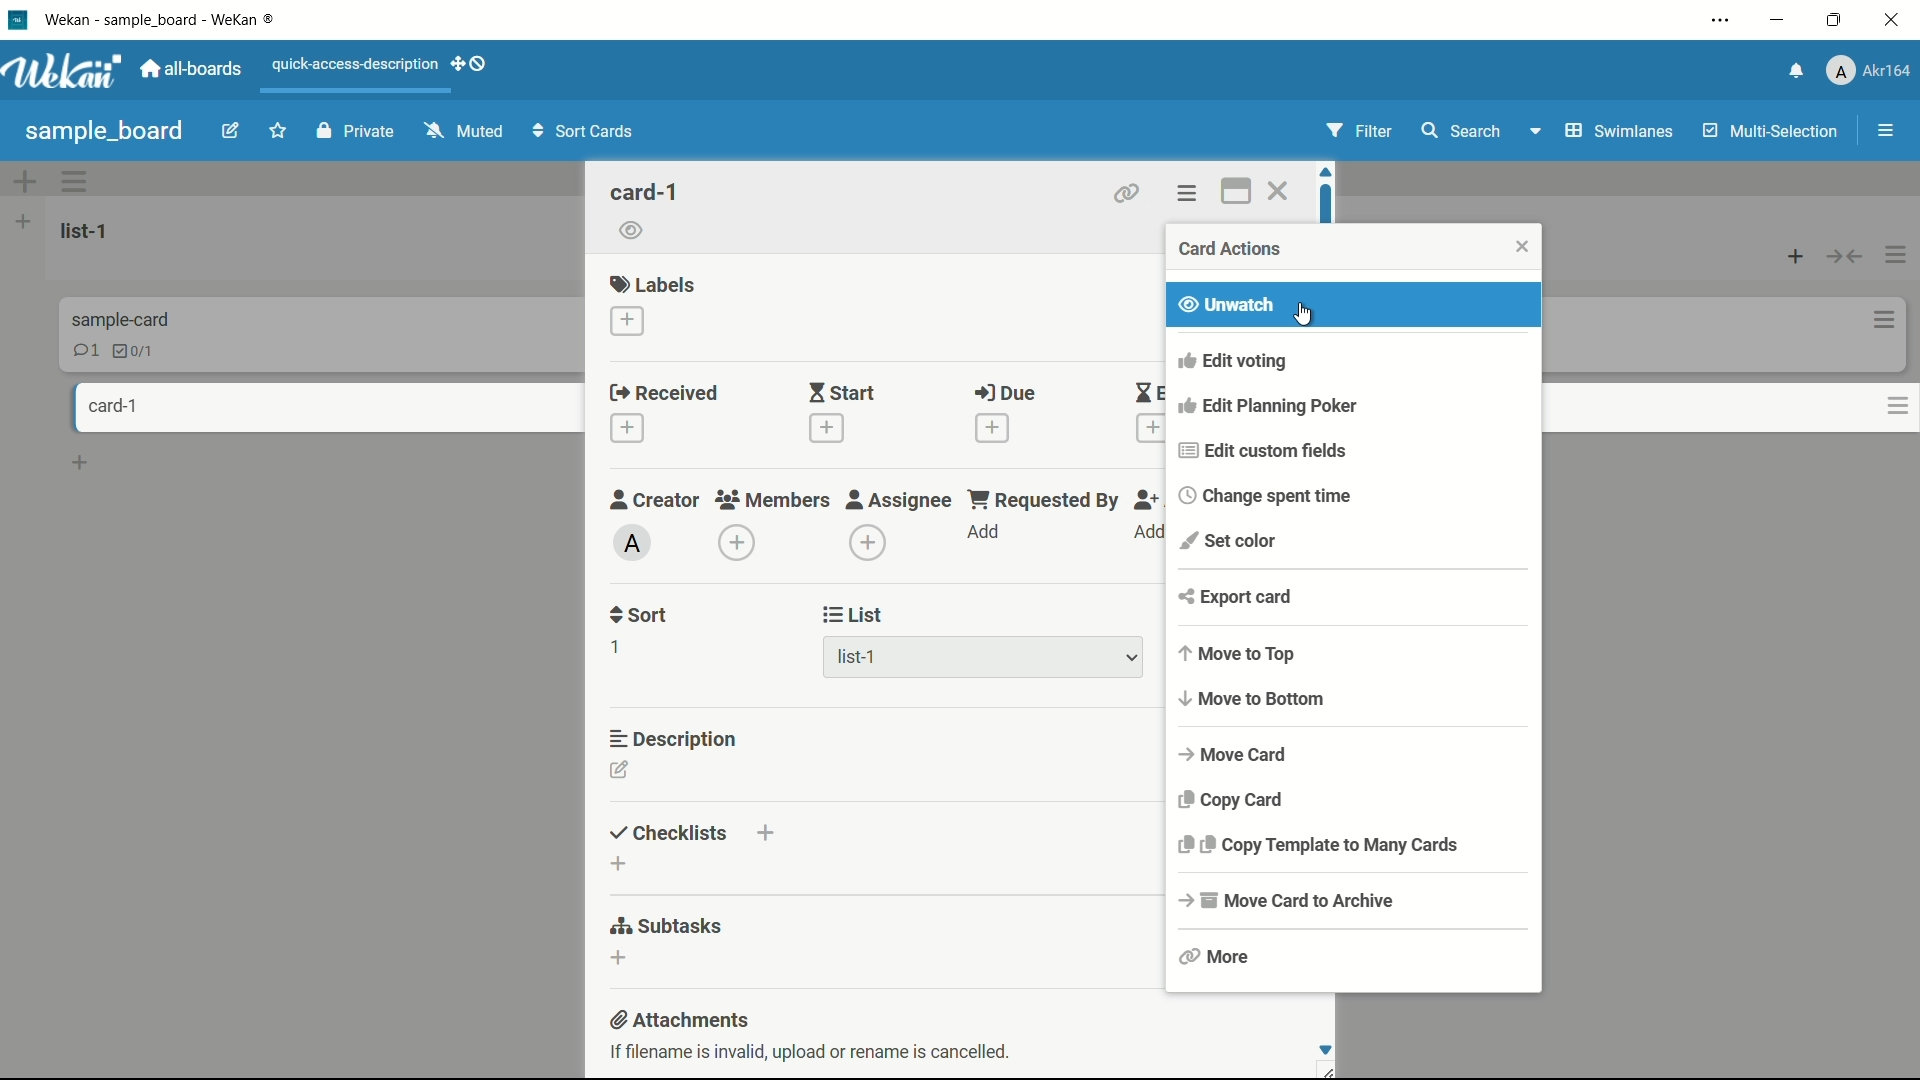 The image size is (1920, 1080). I want to click on attachments, so click(680, 1020).